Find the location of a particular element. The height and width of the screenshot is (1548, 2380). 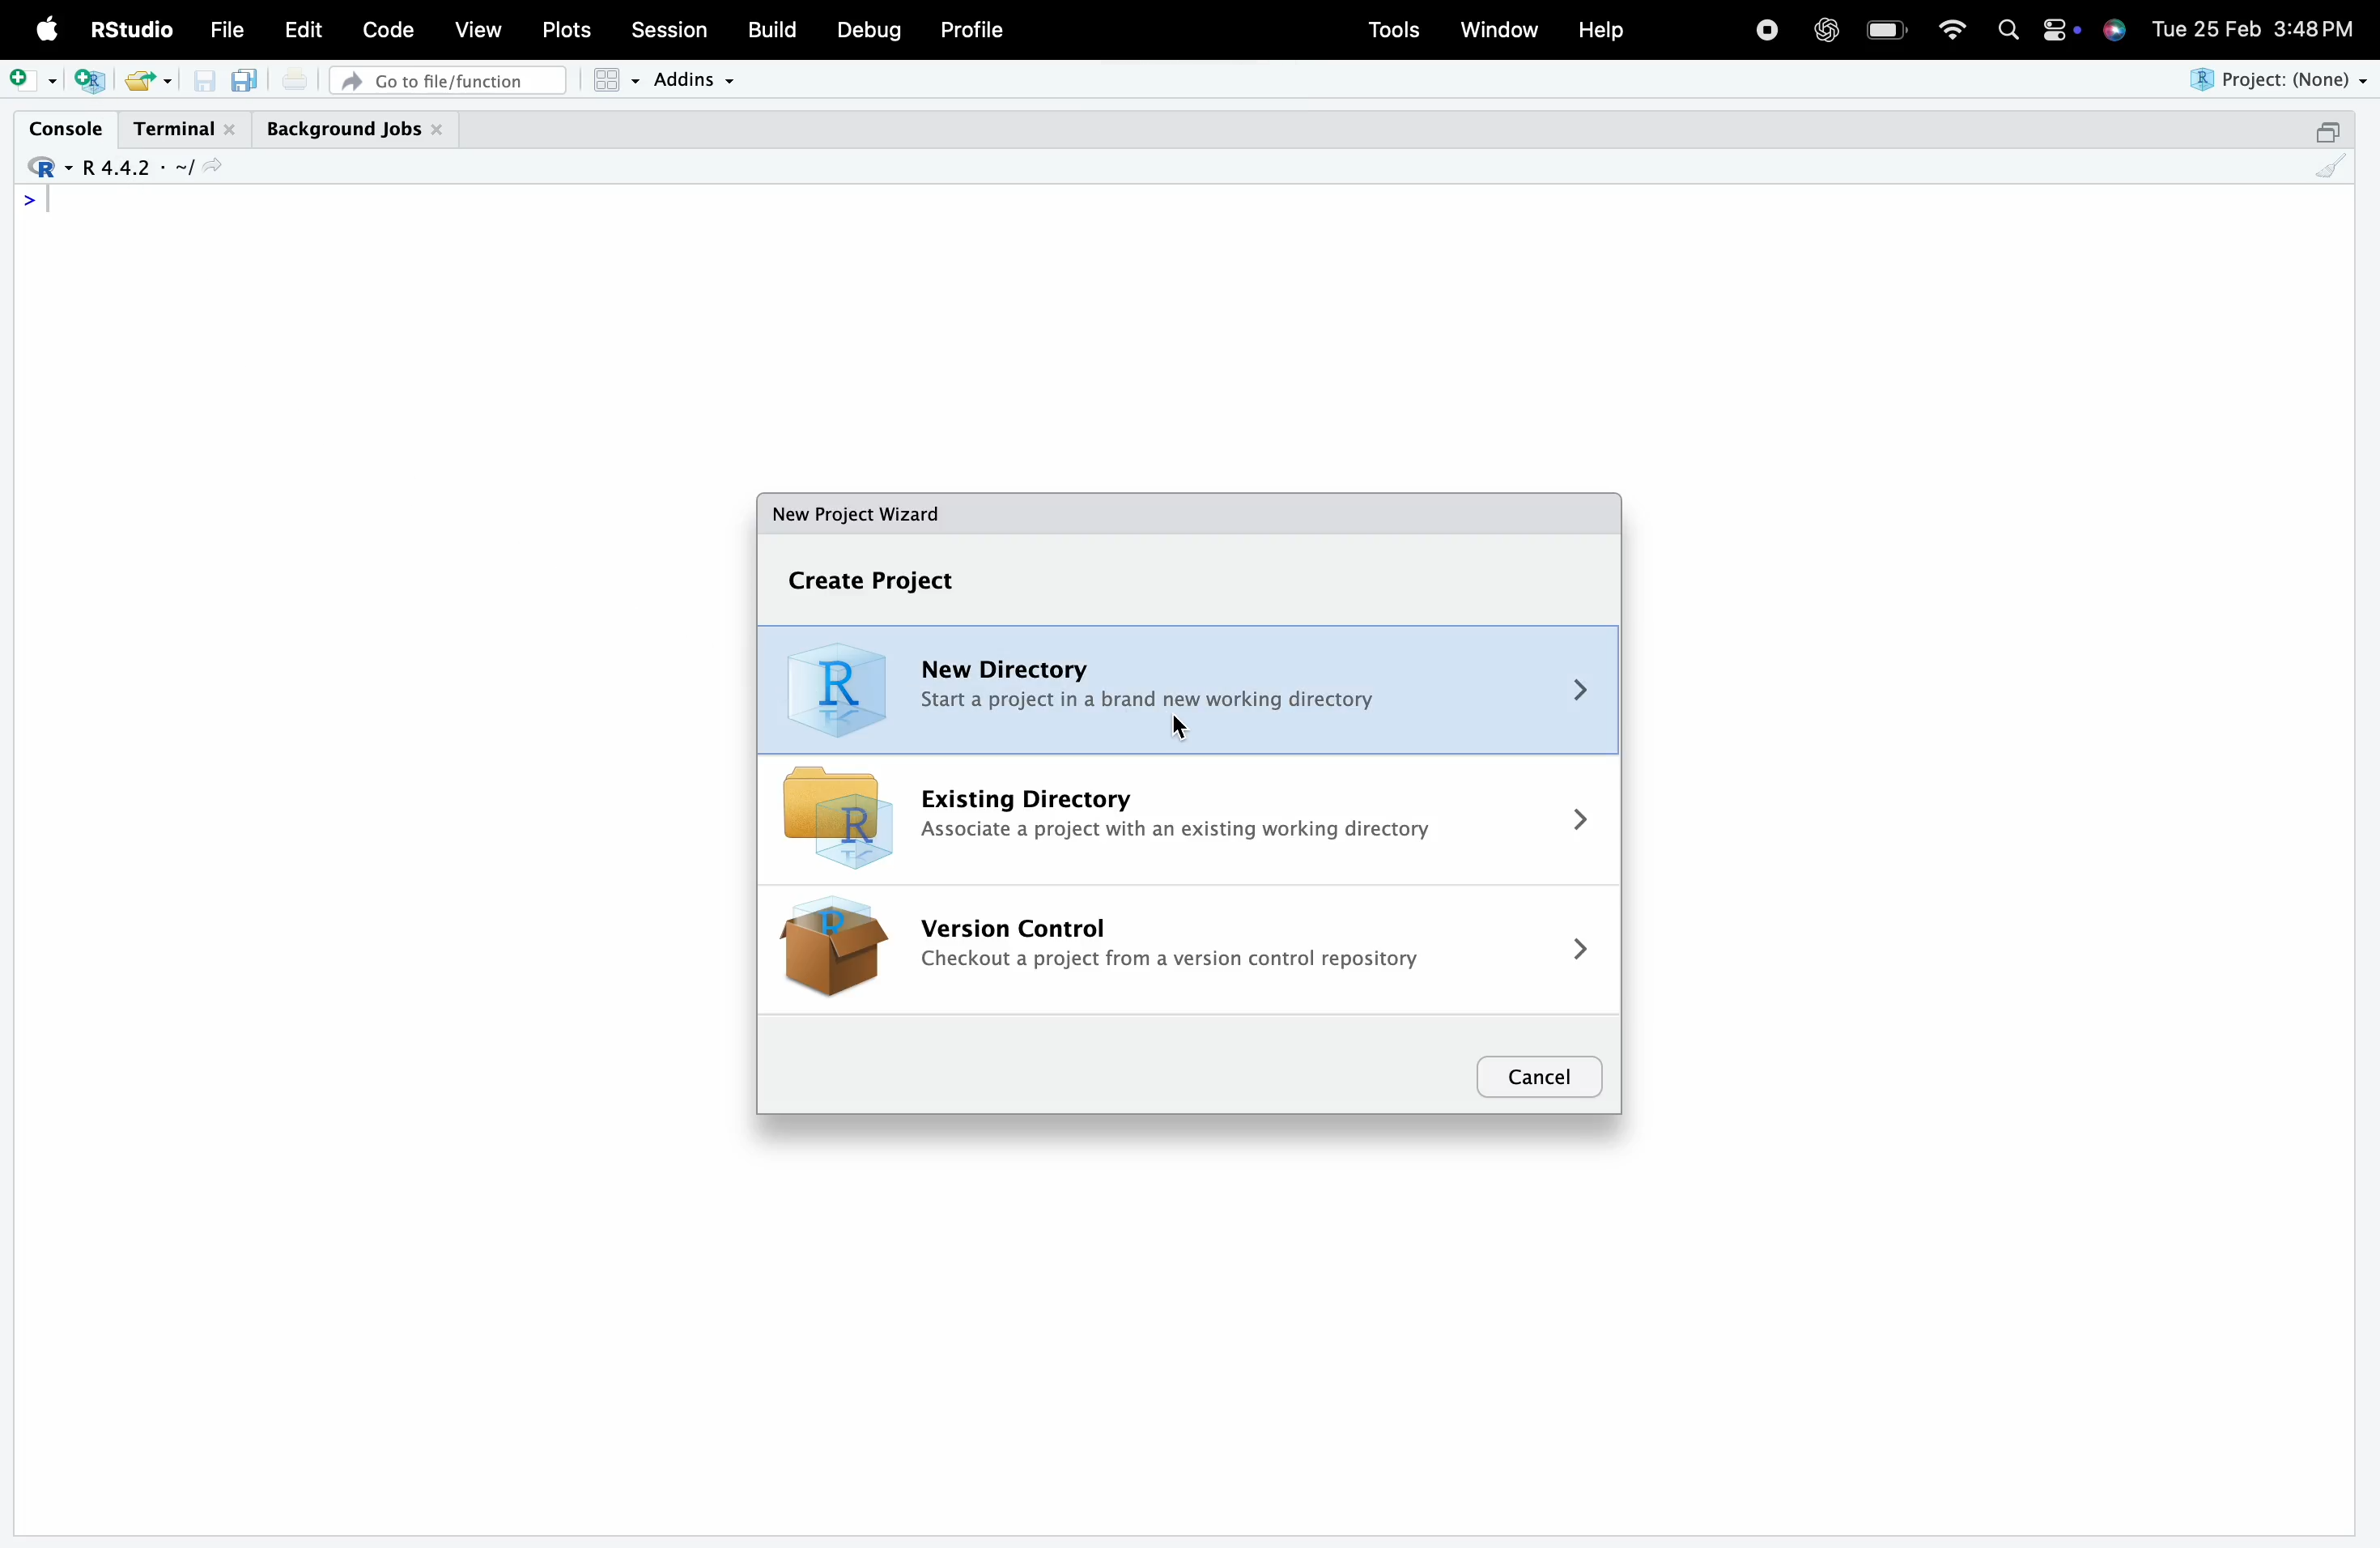

Version Control Checkout a project from a version control repository is located at coordinates (1189, 944).